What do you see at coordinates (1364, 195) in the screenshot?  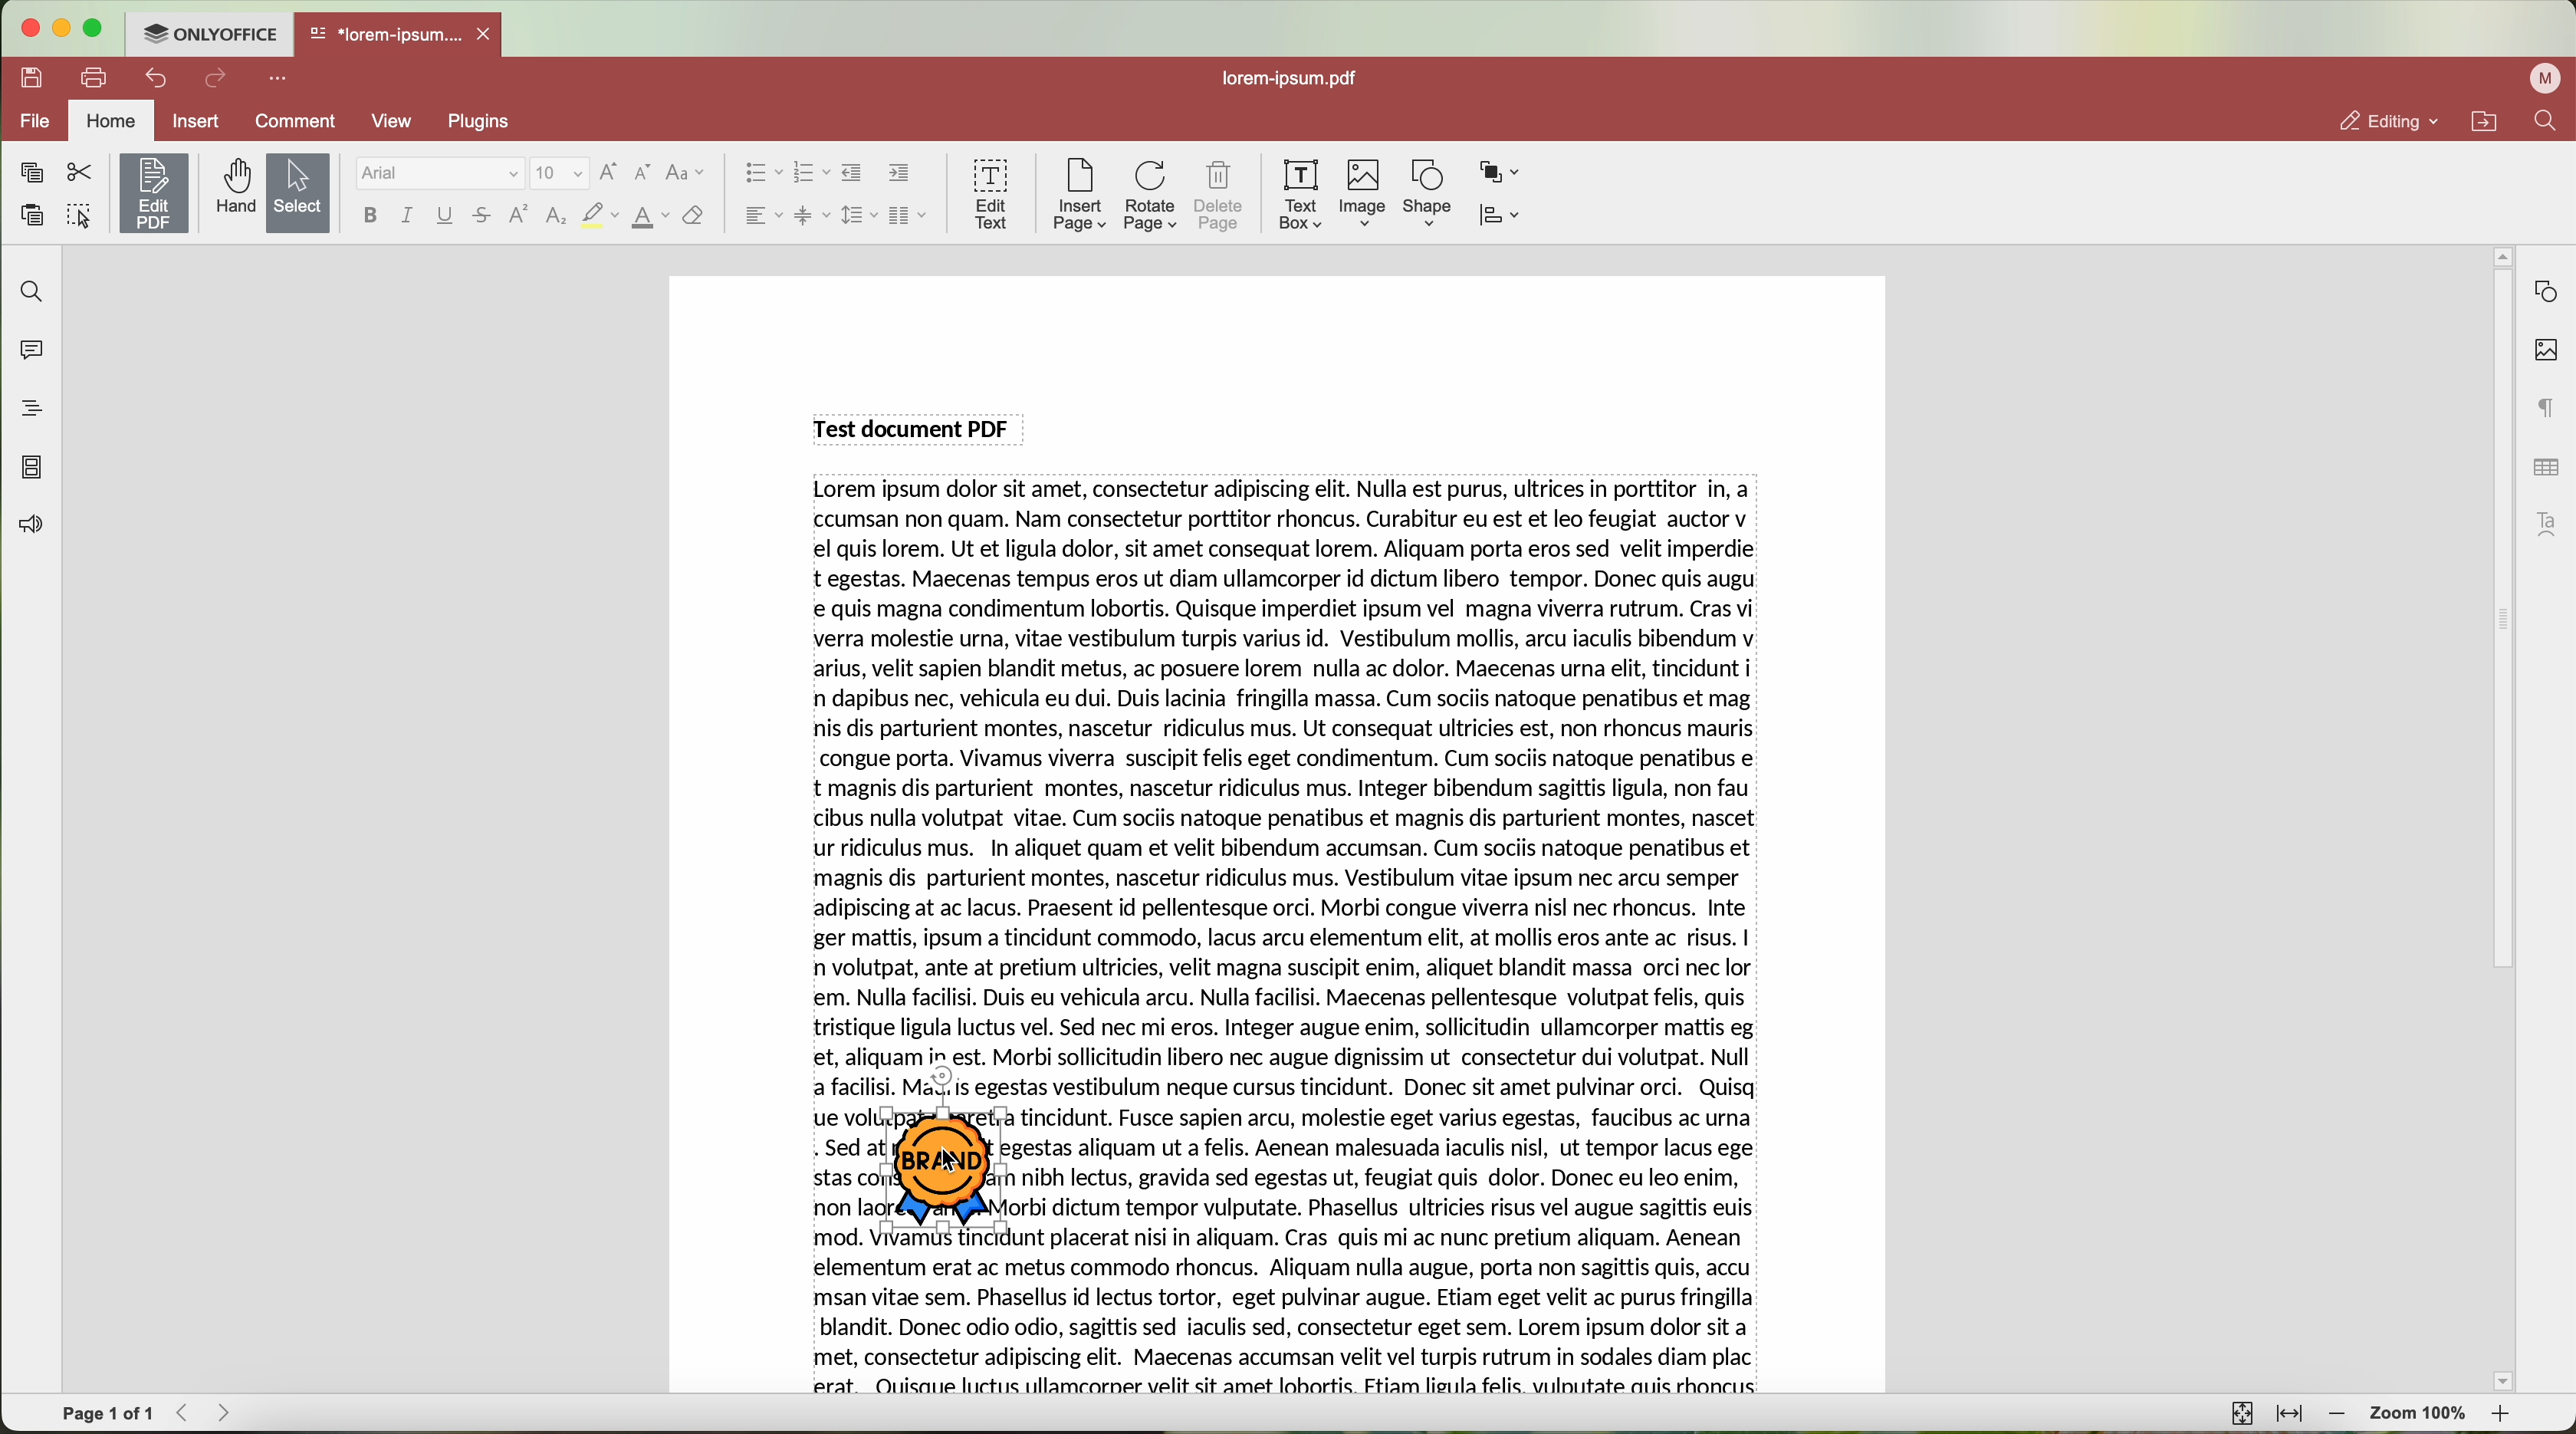 I see `Image` at bounding box center [1364, 195].